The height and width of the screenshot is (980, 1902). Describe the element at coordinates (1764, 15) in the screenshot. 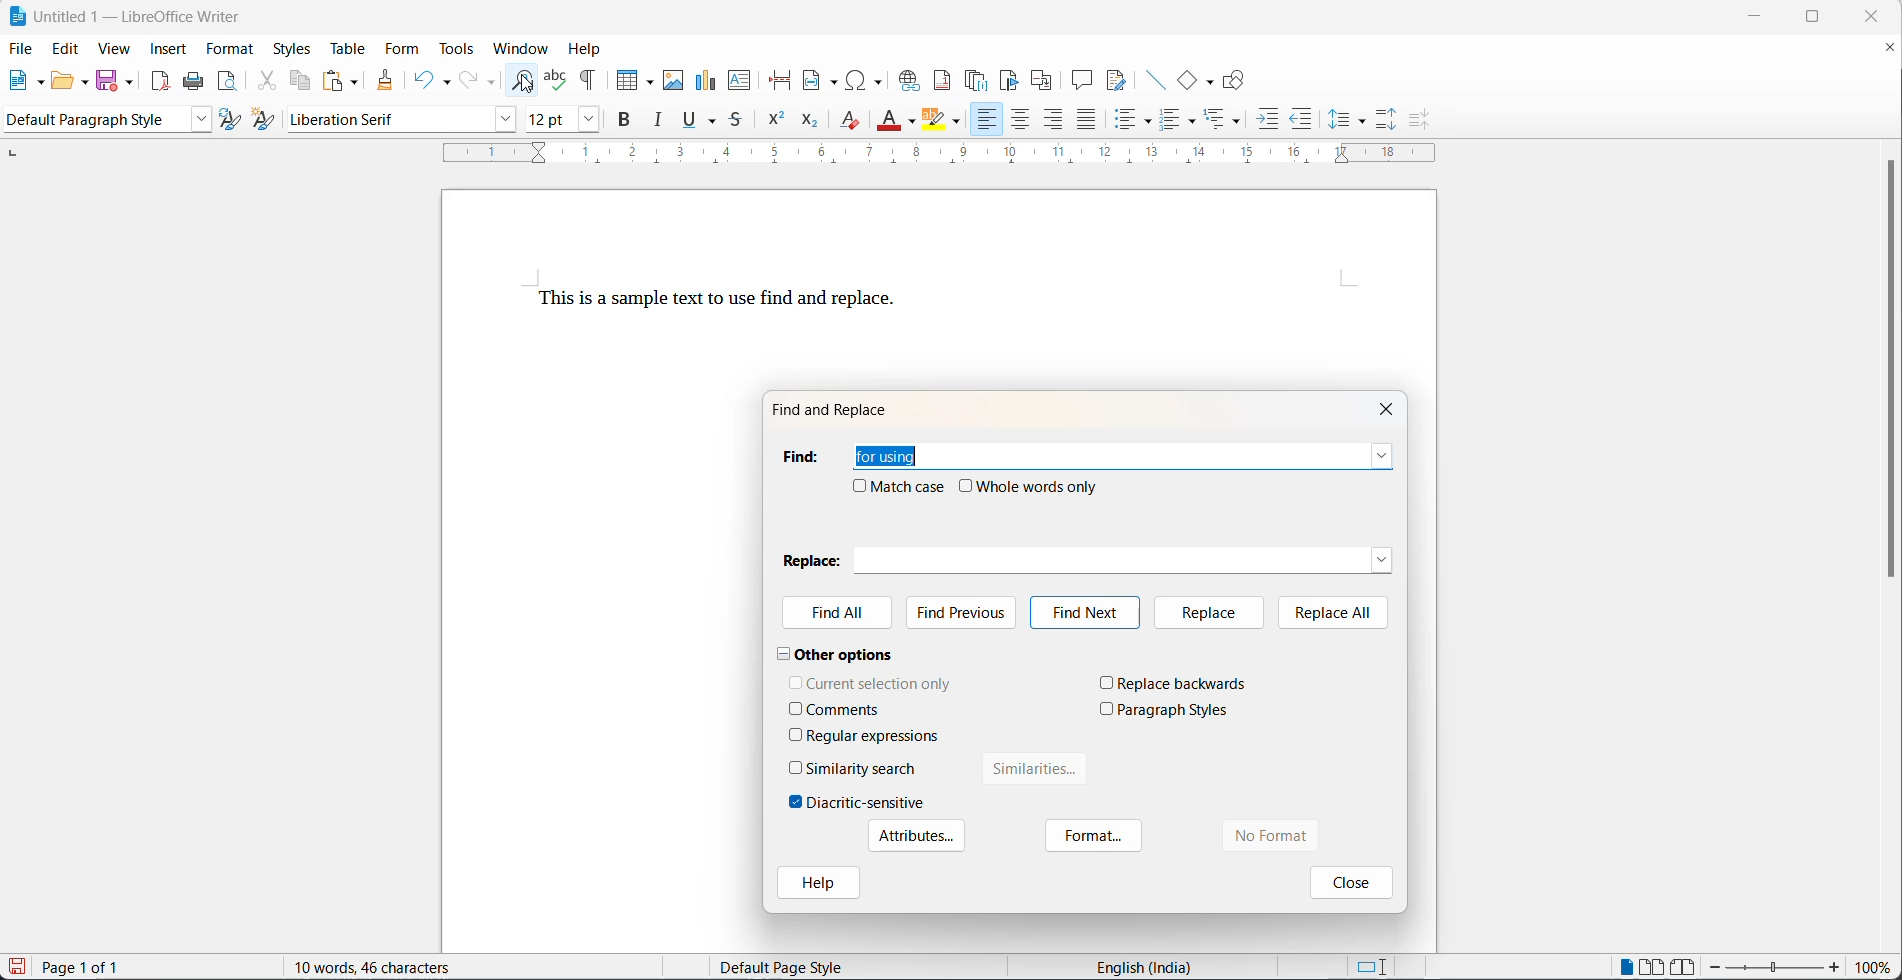

I see `minimize` at that location.